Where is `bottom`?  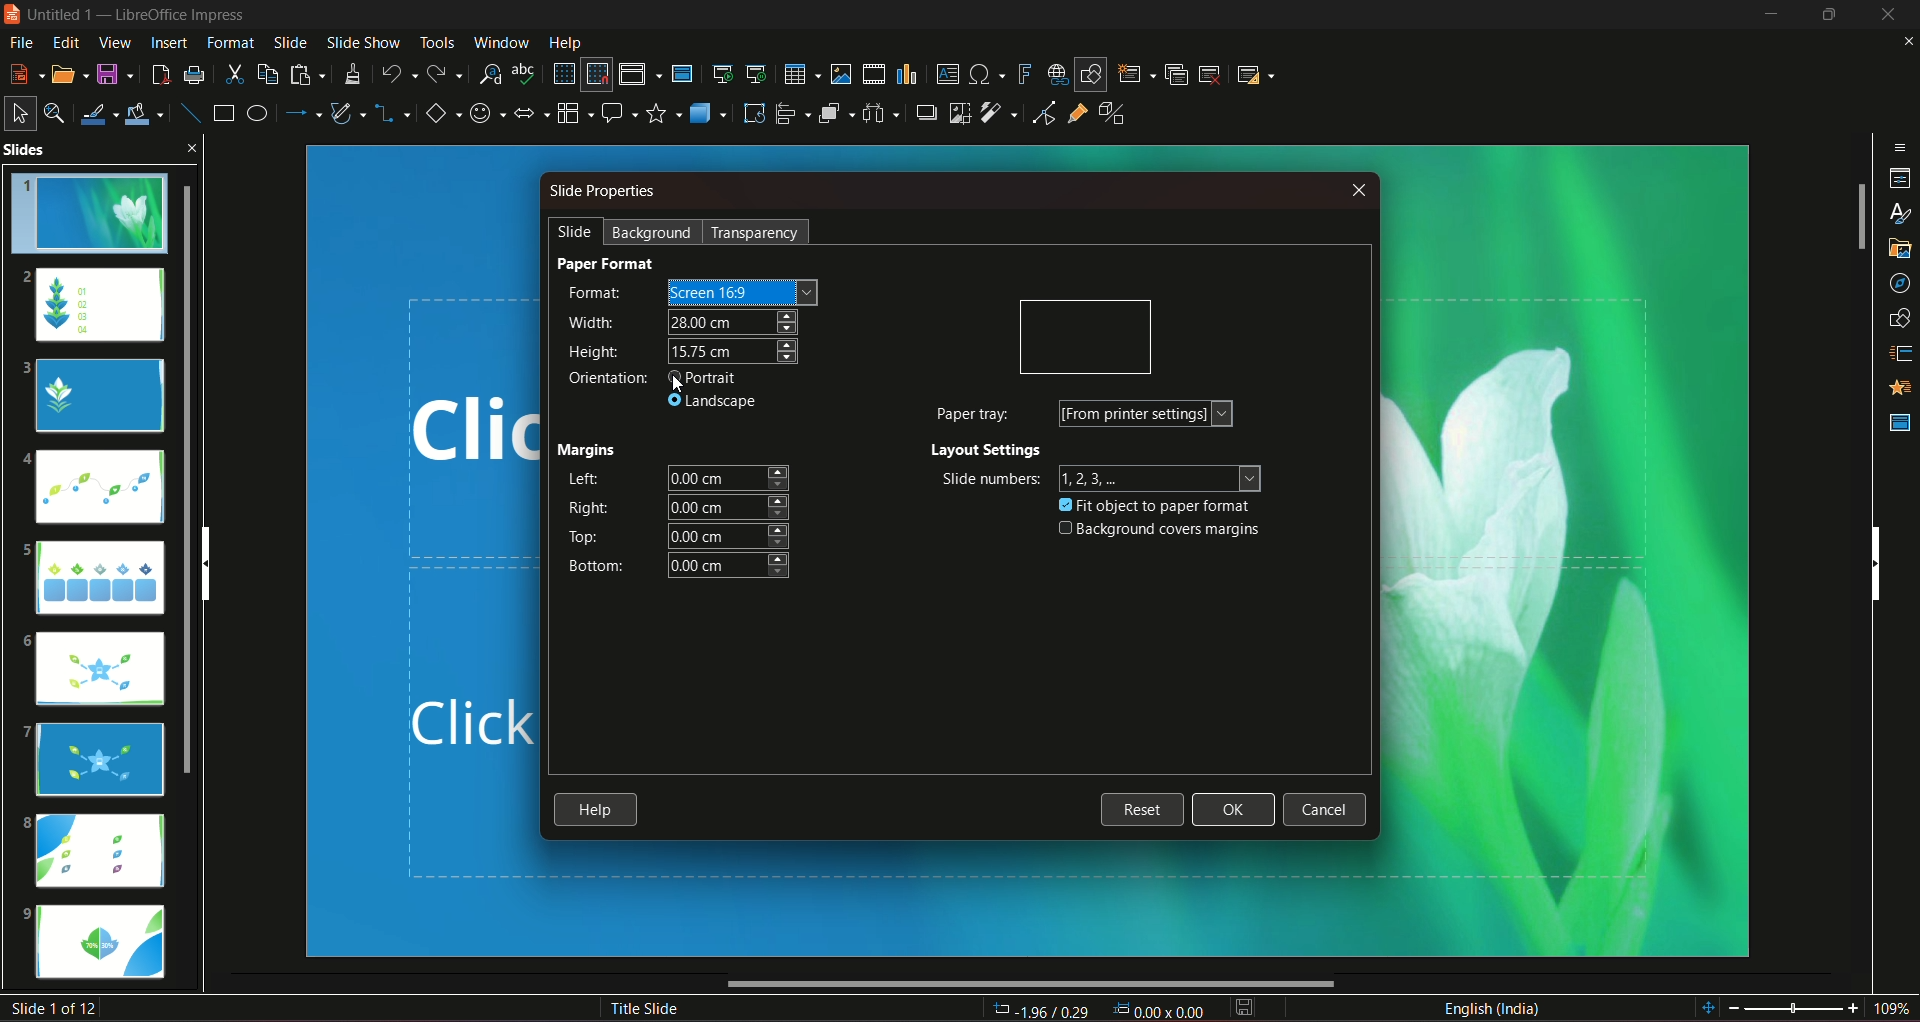
bottom is located at coordinates (593, 566).